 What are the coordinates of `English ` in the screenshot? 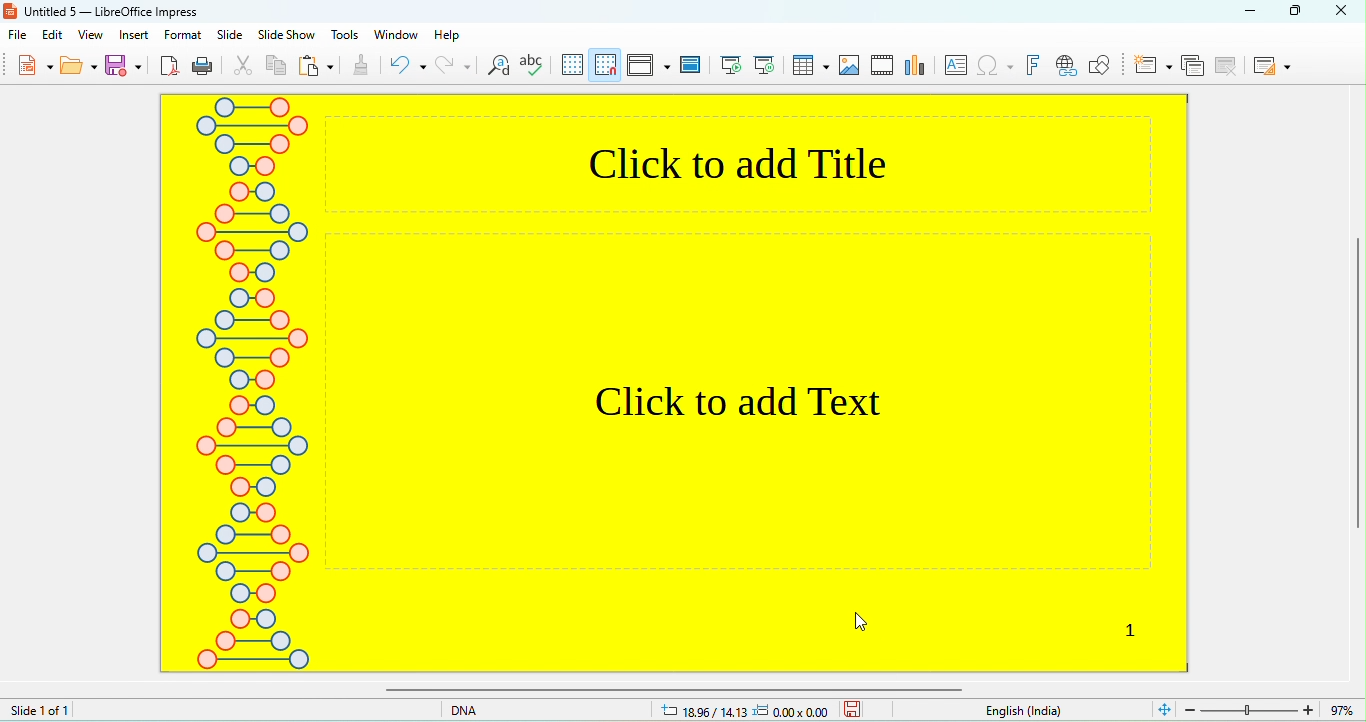 It's located at (1035, 711).